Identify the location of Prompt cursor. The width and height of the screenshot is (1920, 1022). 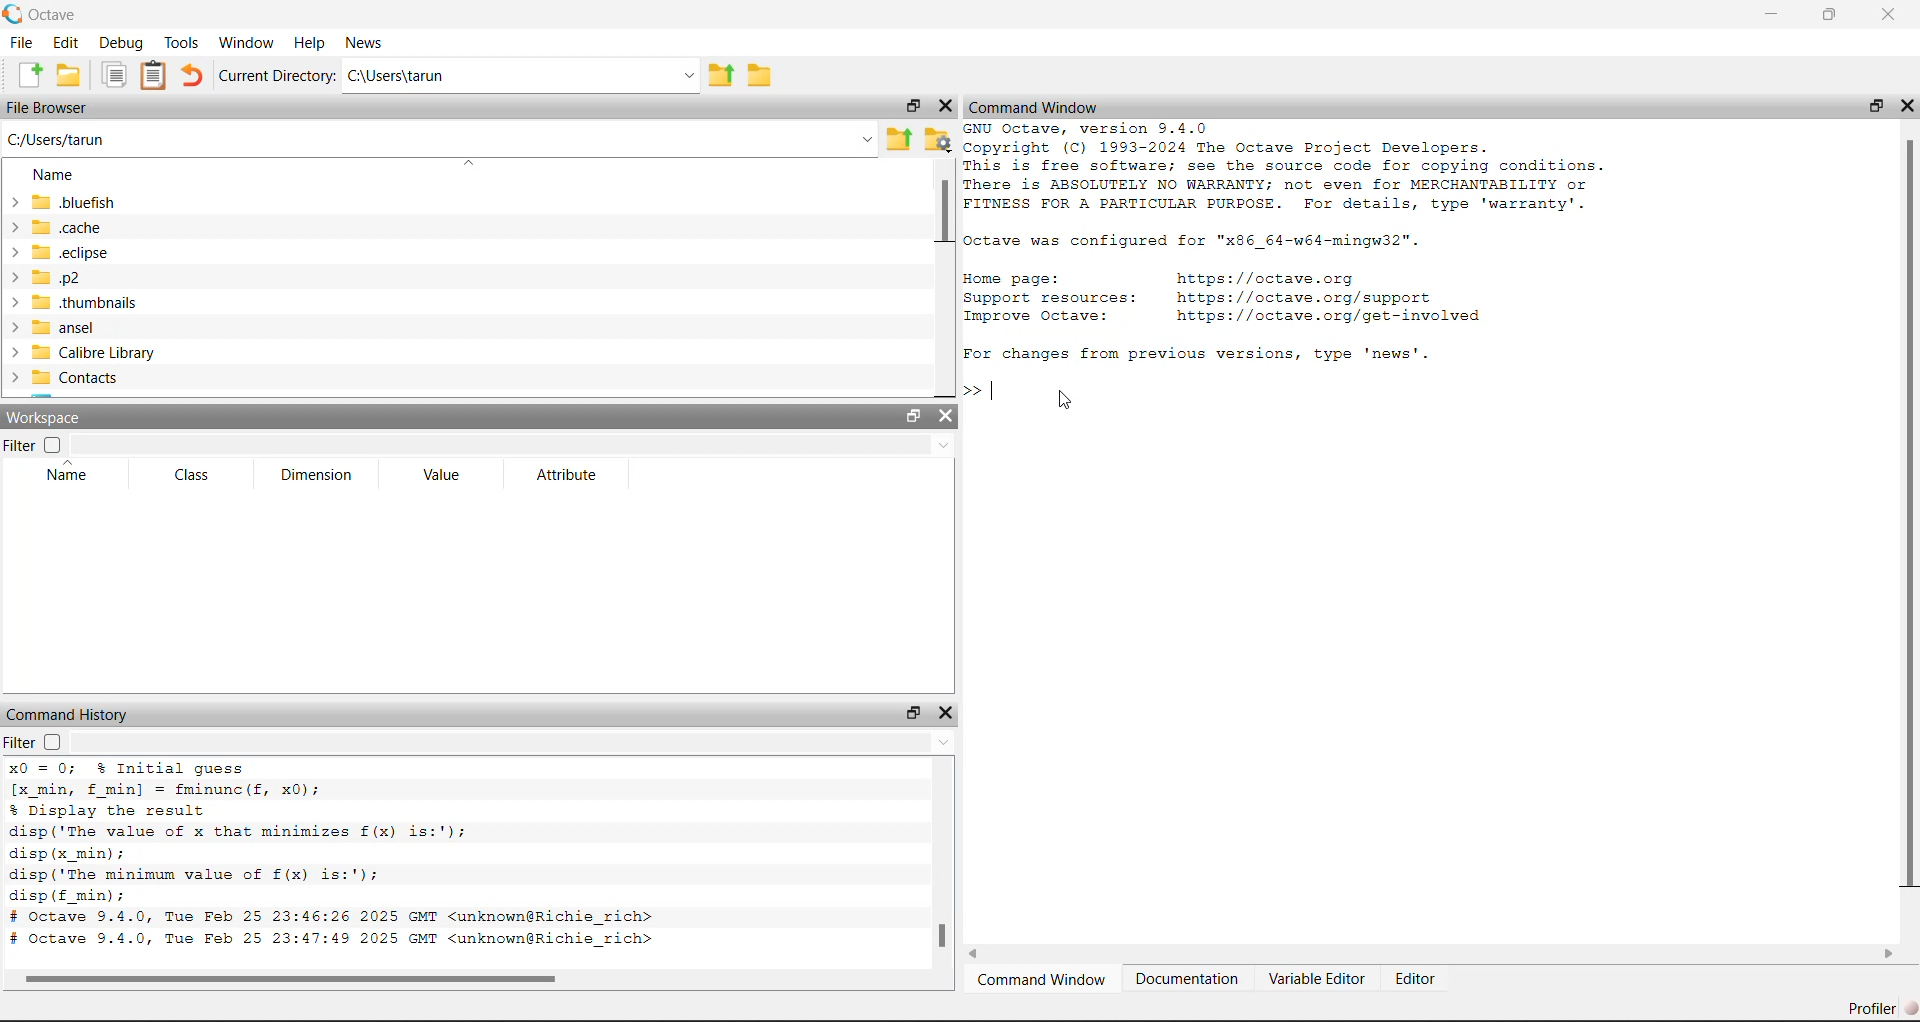
(982, 388).